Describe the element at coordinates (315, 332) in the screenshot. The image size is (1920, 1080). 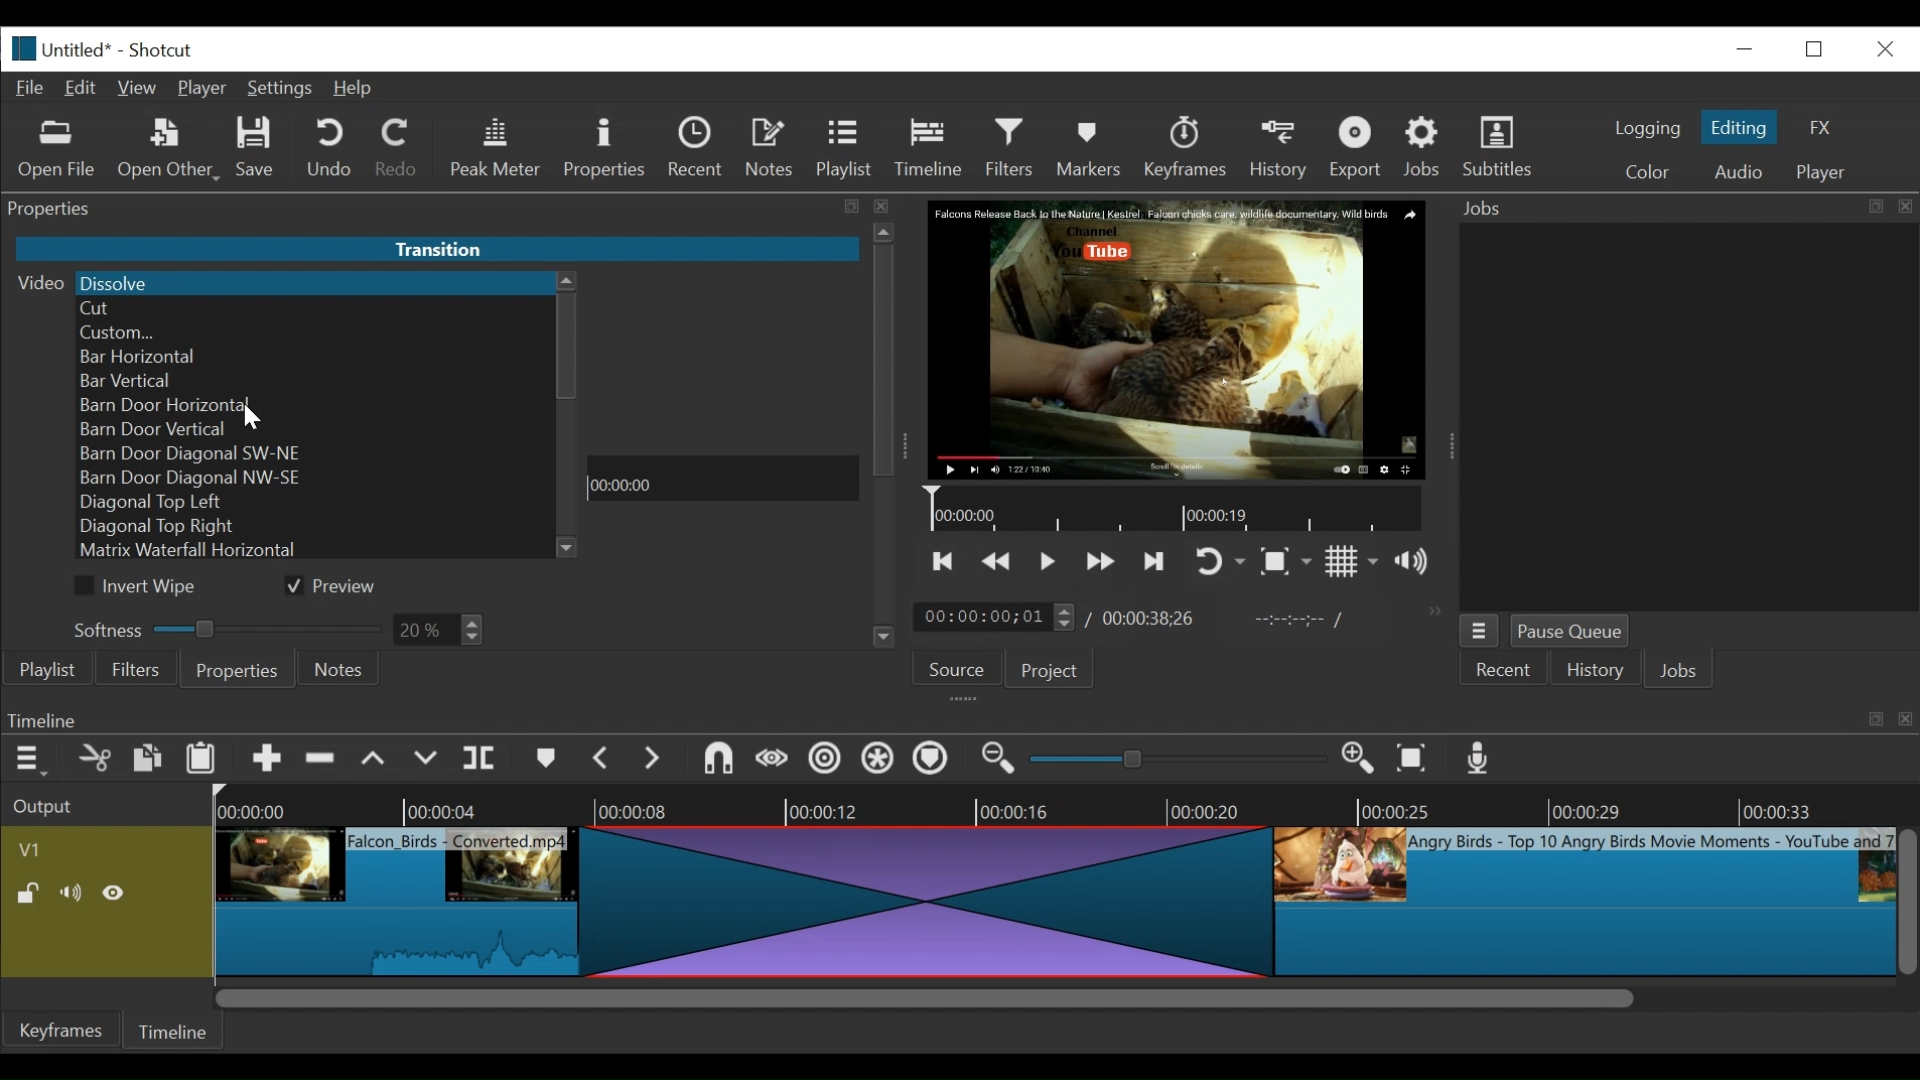
I see `Custom` at that location.